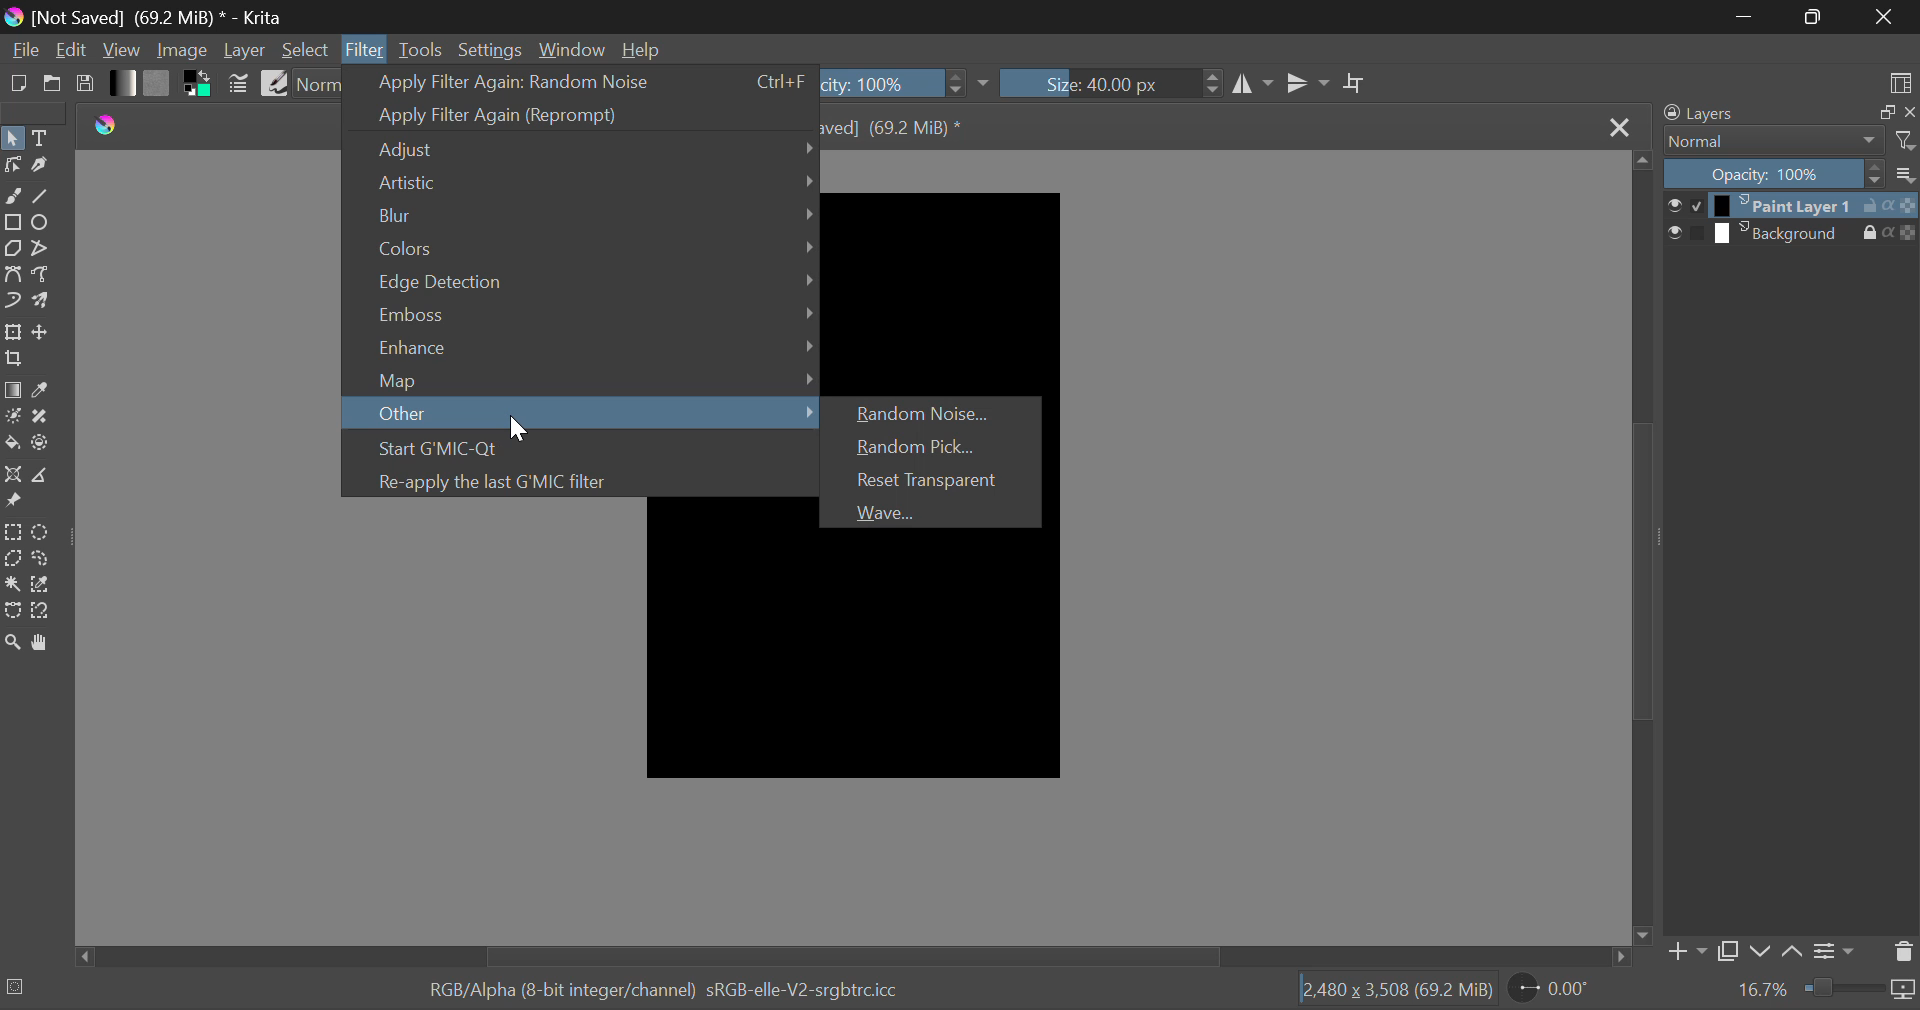 The height and width of the screenshot is (1010, 1920). What do you see at coordinates (1770, 141) in the screenshot?
I see `Blending Mode` at bounding box center [1770, 141].